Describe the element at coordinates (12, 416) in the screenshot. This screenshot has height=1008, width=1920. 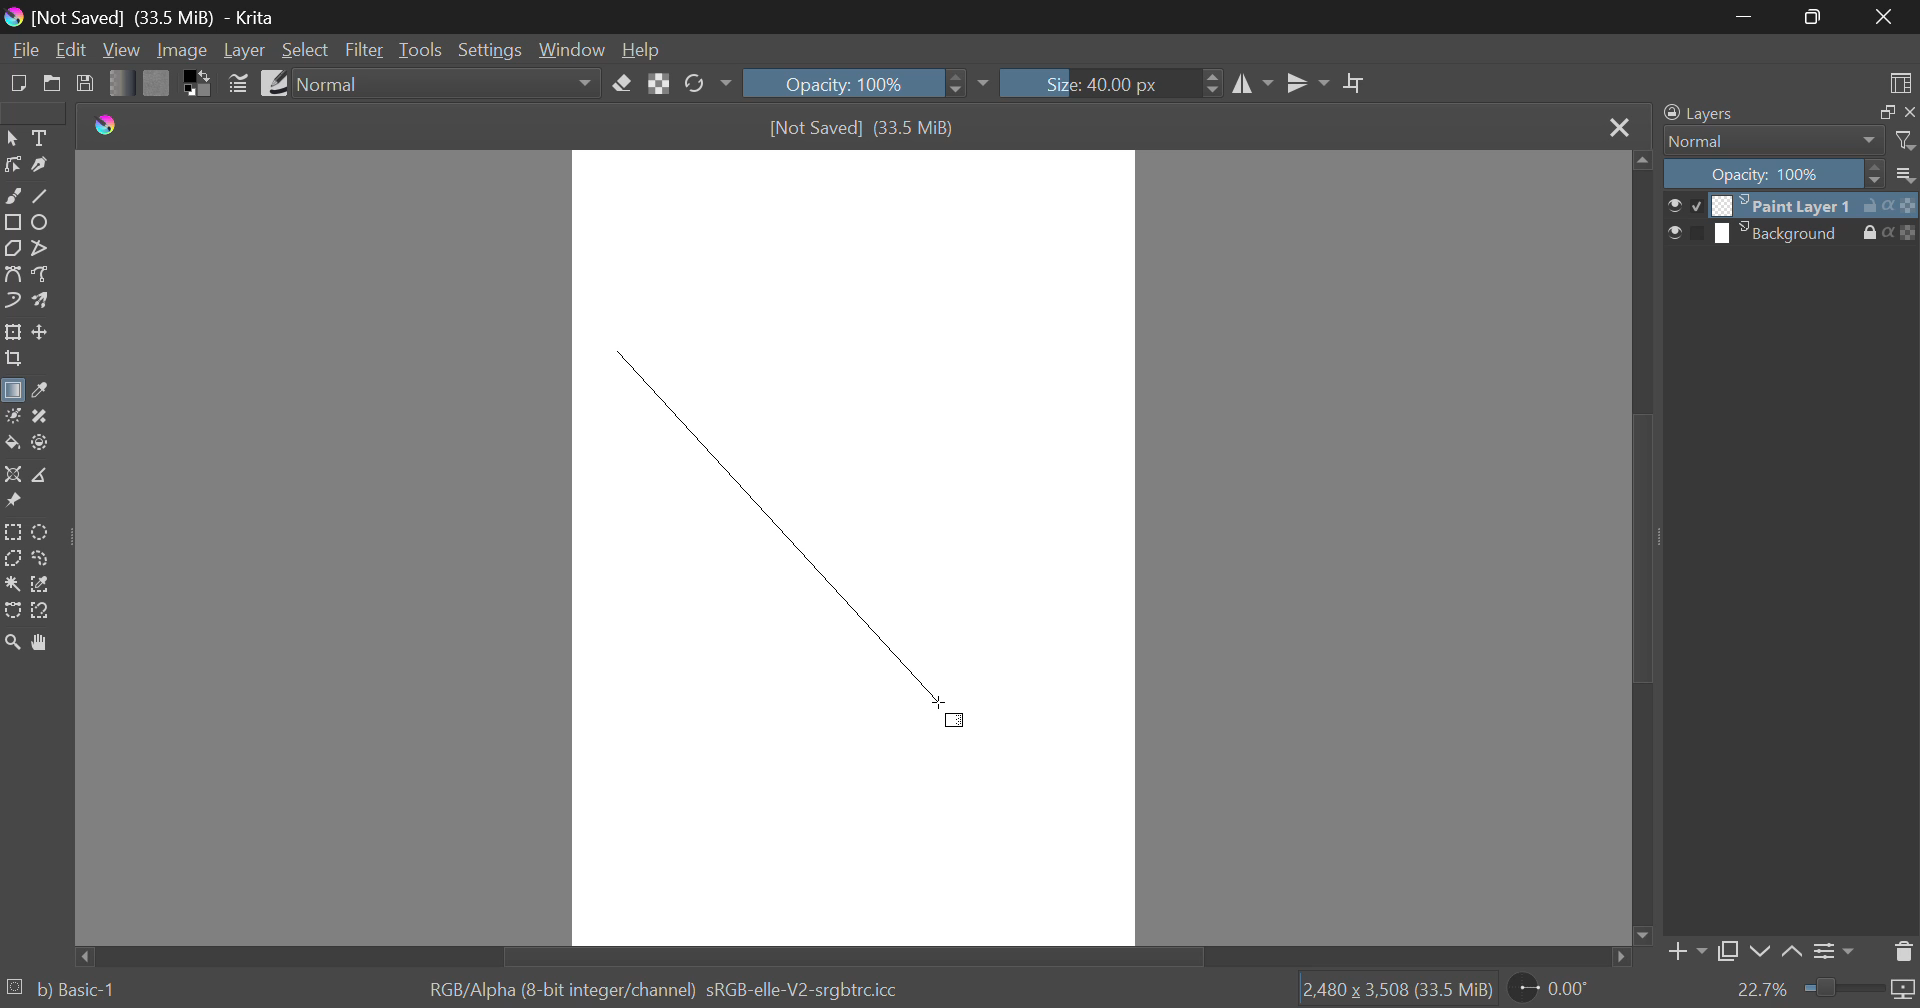
I see `Colorize Mask Tool` at that location.